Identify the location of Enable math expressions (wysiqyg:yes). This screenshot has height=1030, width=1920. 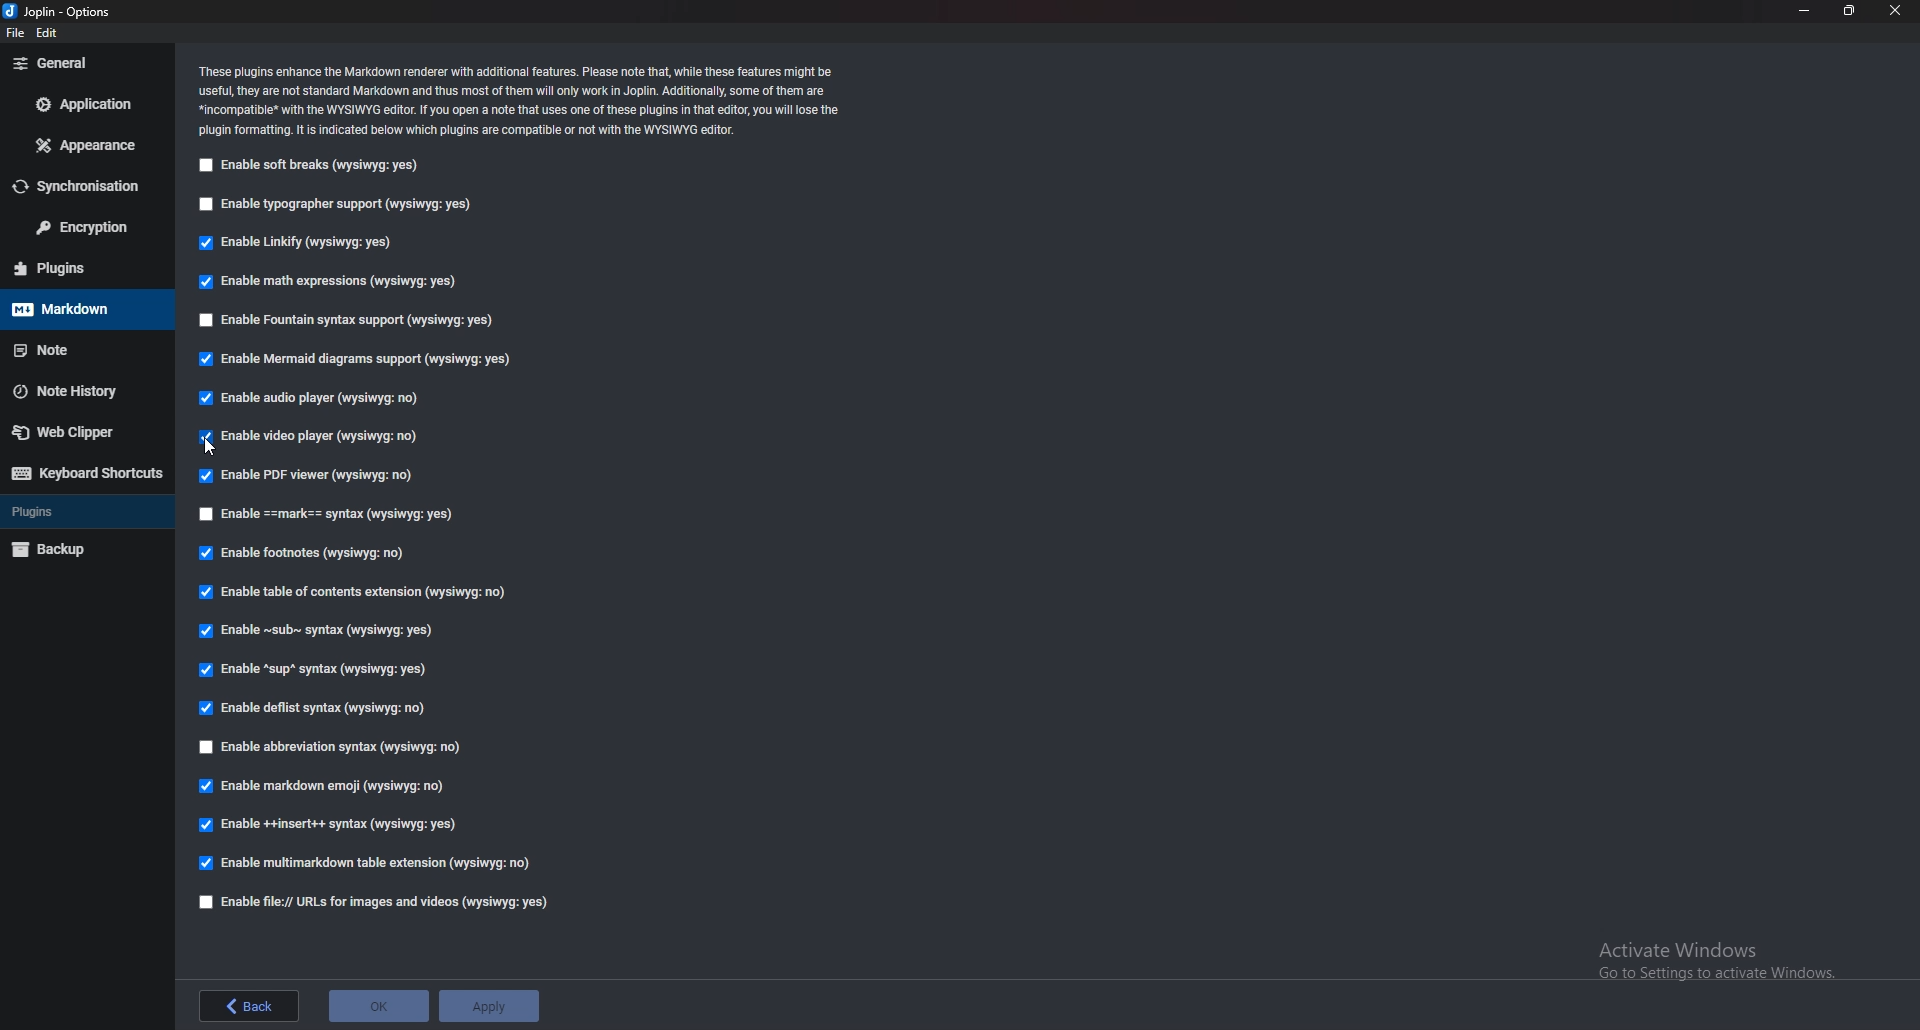
(342, 283).